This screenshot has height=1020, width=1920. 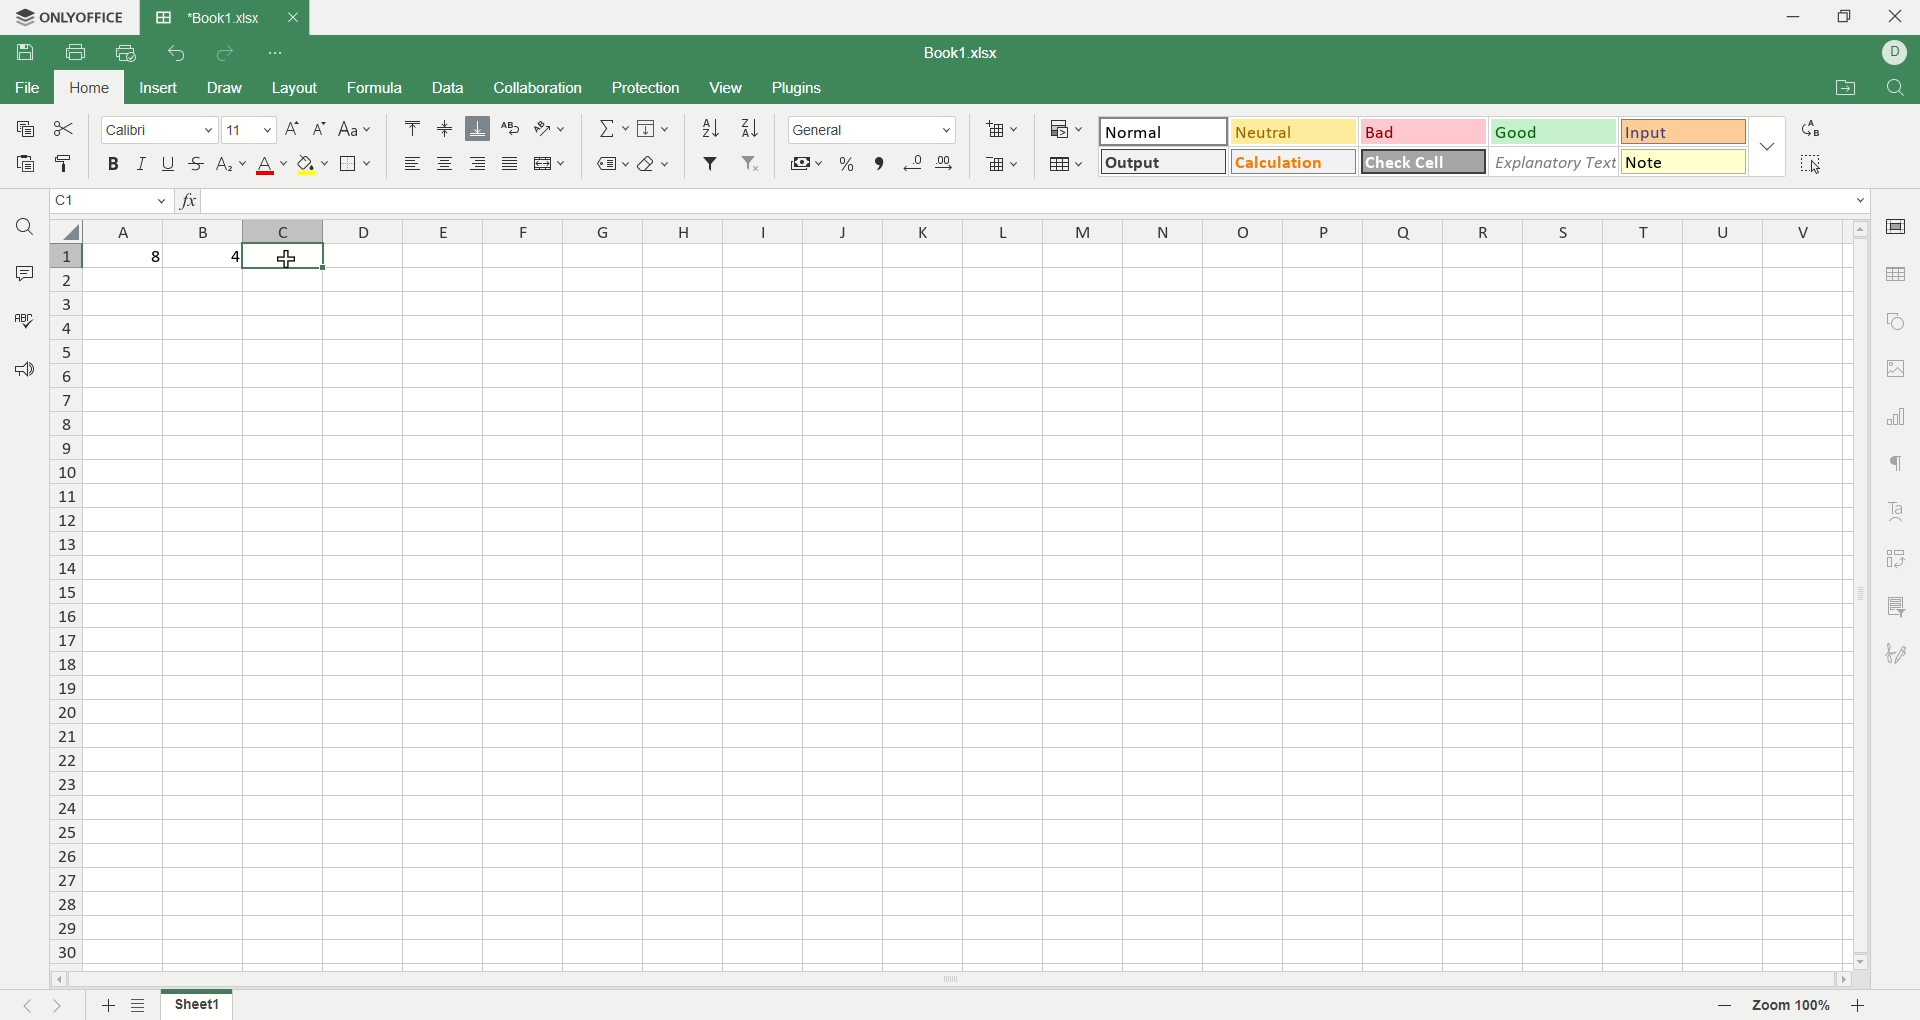 What do you see at coordinates (199, 164) in the screenshot?
I see `strikethrough` at bounding box center [199, 164].